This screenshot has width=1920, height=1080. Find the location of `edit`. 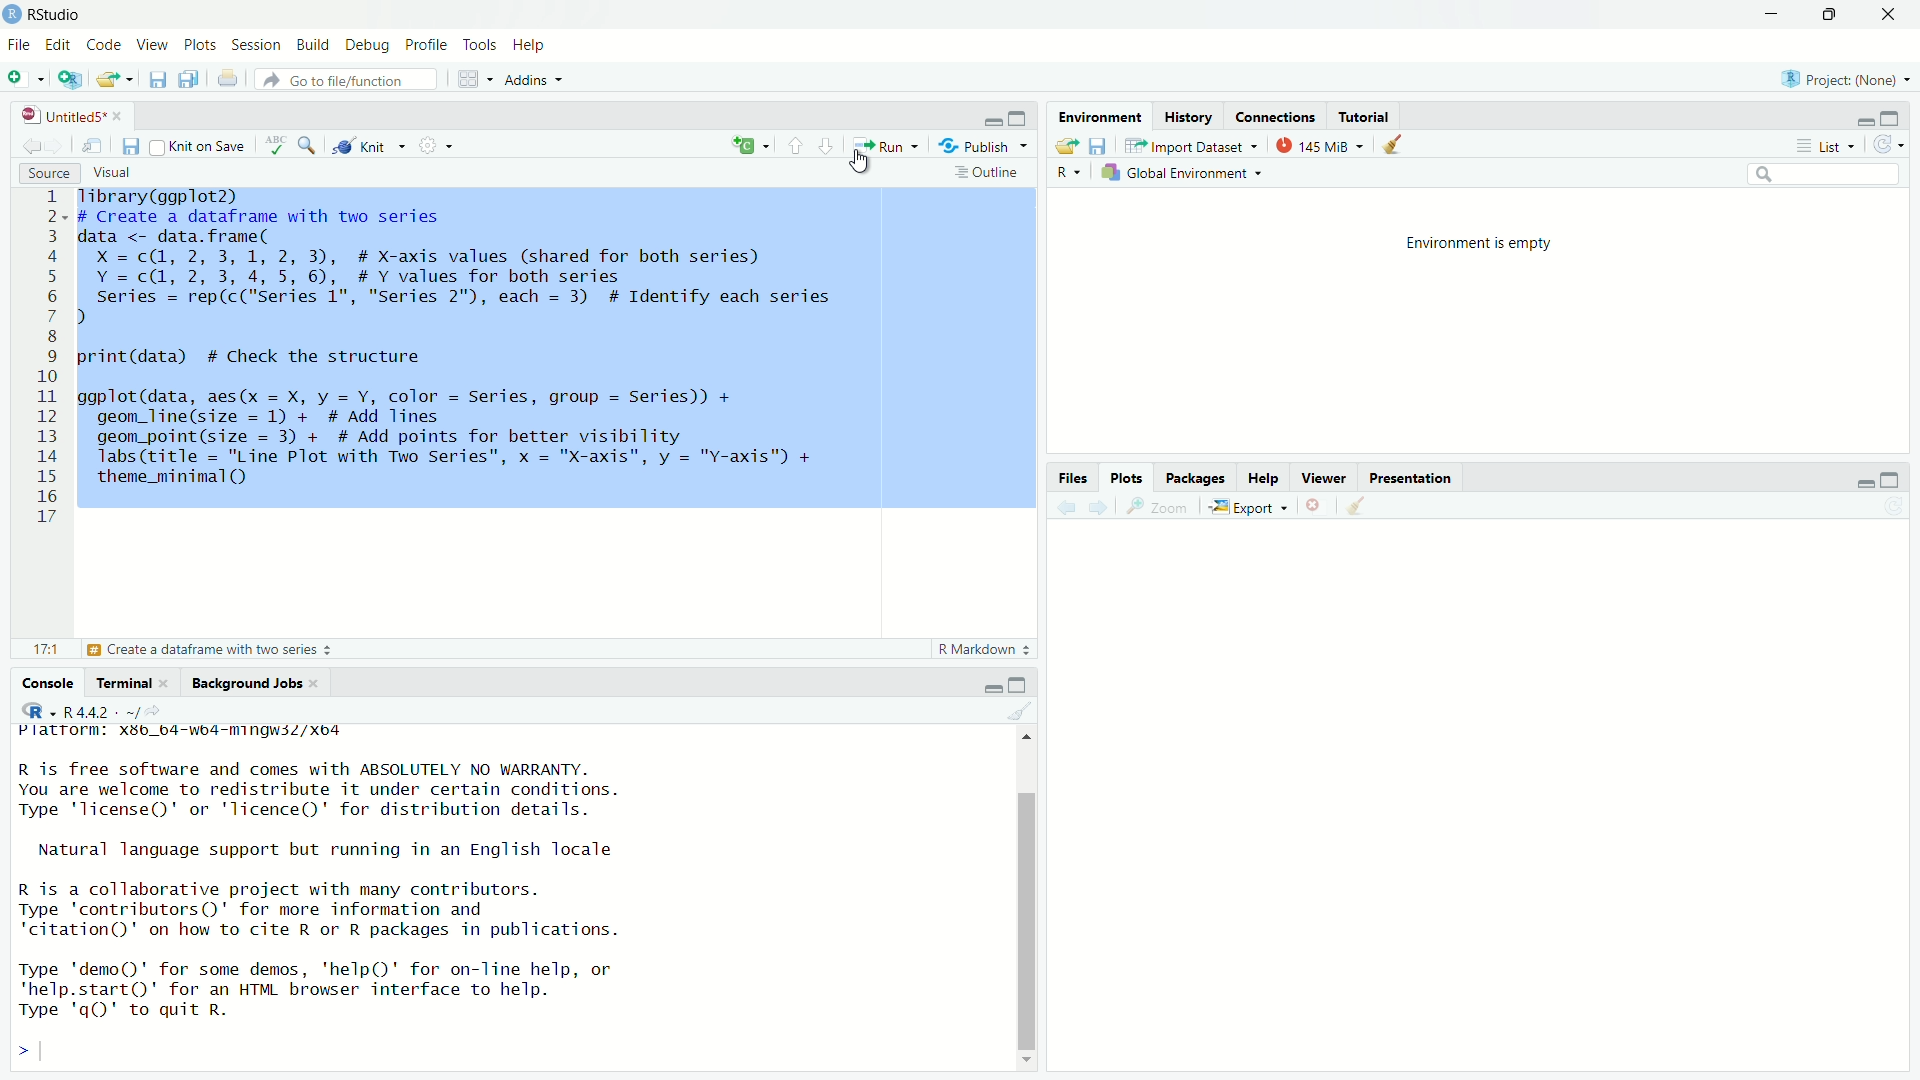

edit is located at coordinates (59, 48).